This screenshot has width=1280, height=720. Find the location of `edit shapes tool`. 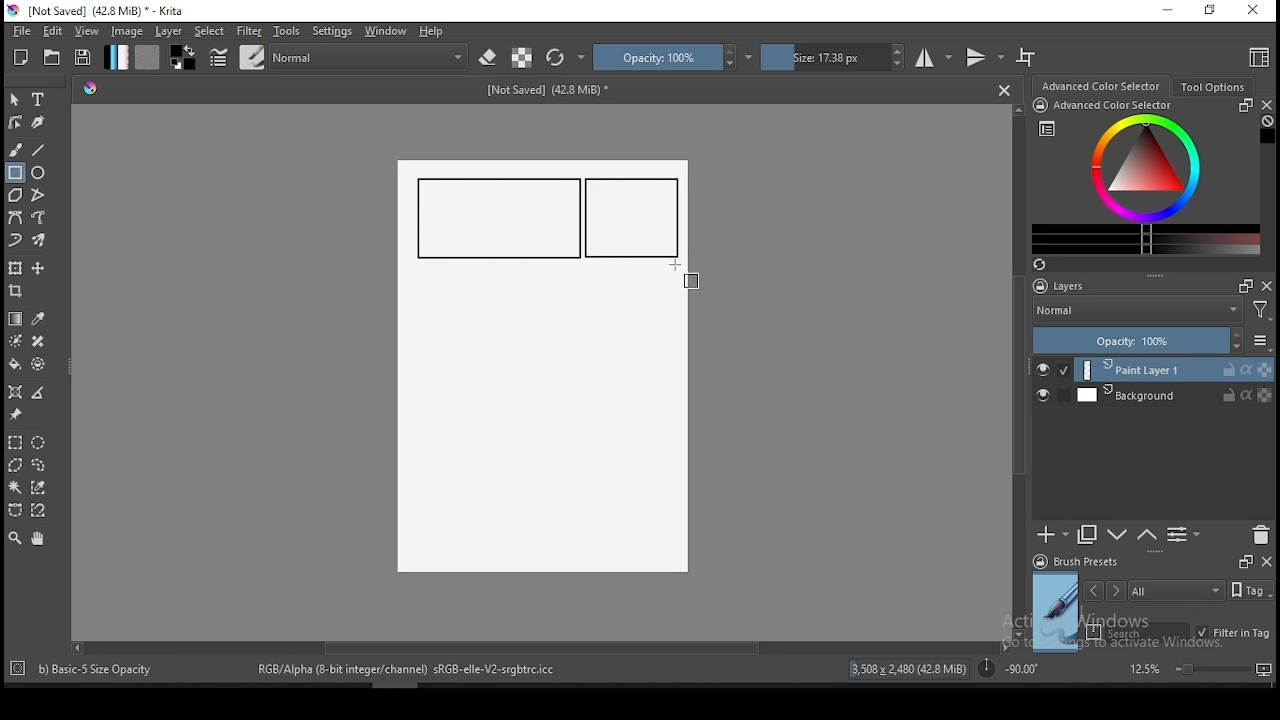

edit shapes tool is located at coordinates (15, 121).